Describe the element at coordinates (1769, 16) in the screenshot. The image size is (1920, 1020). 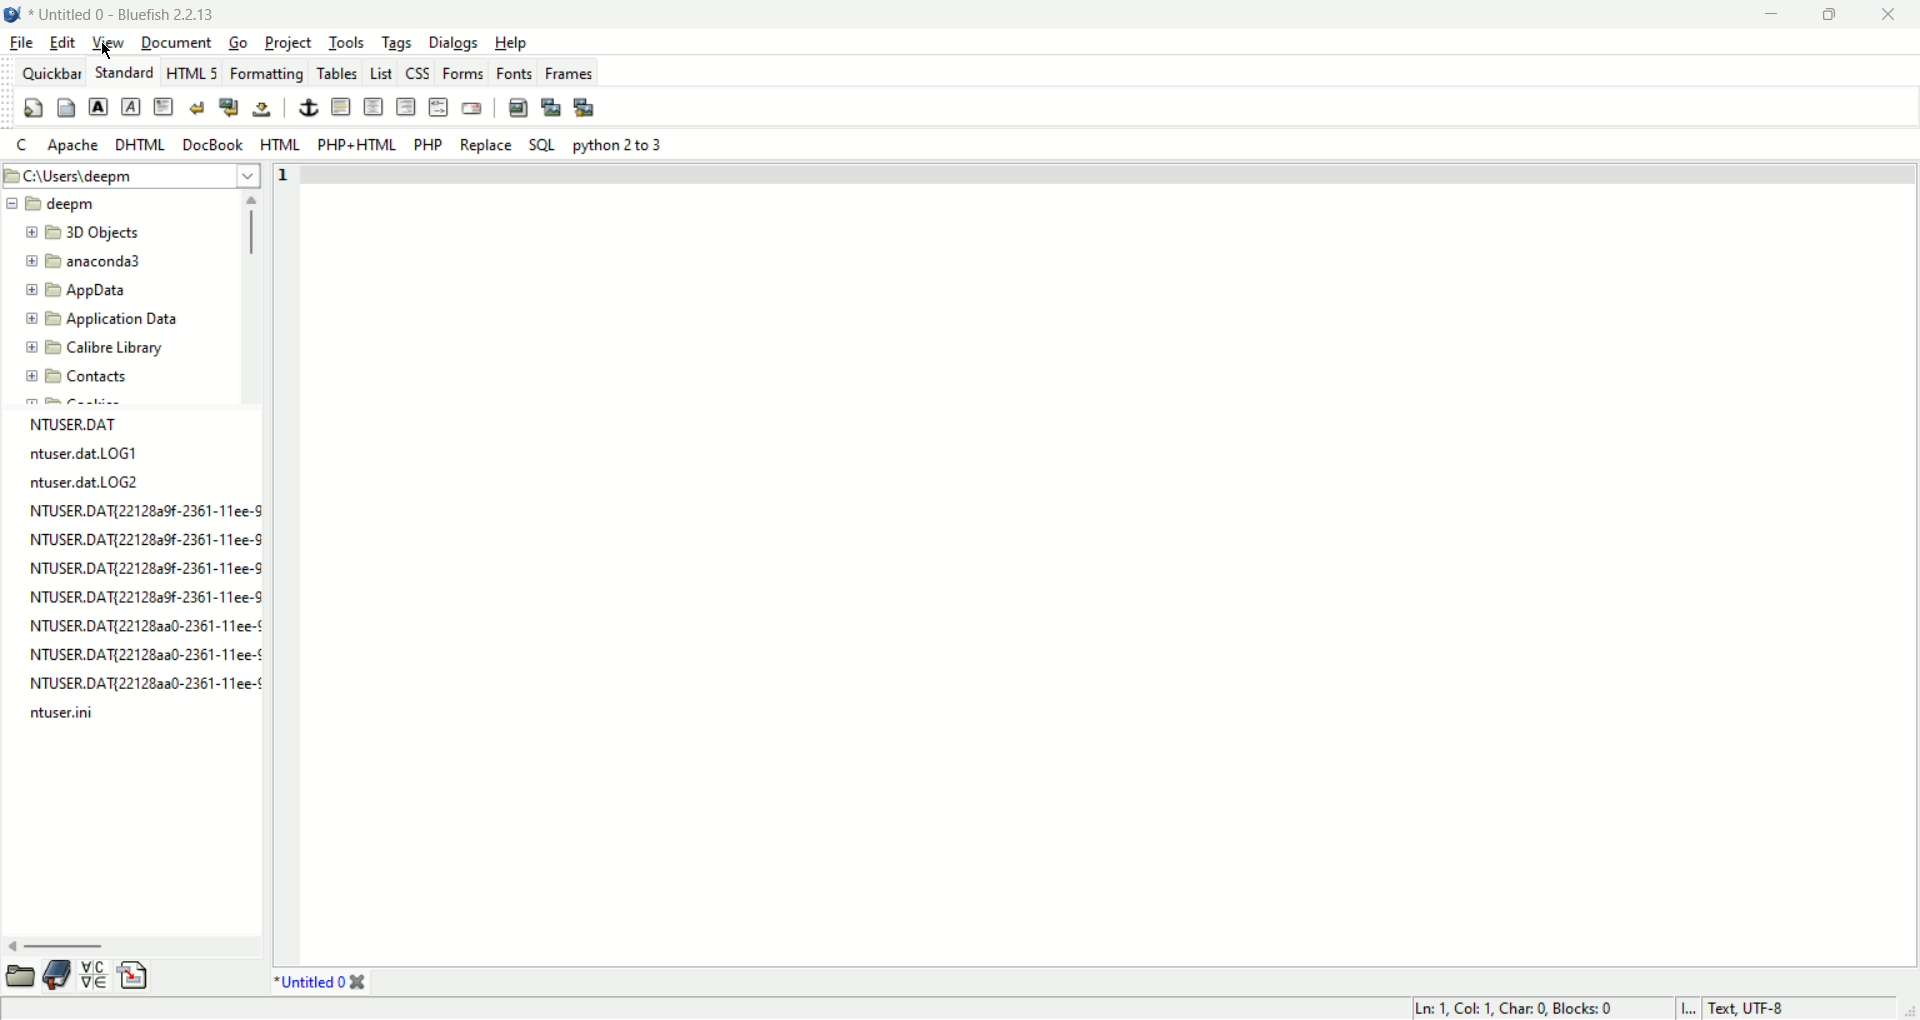
I see `minimize` at that location.